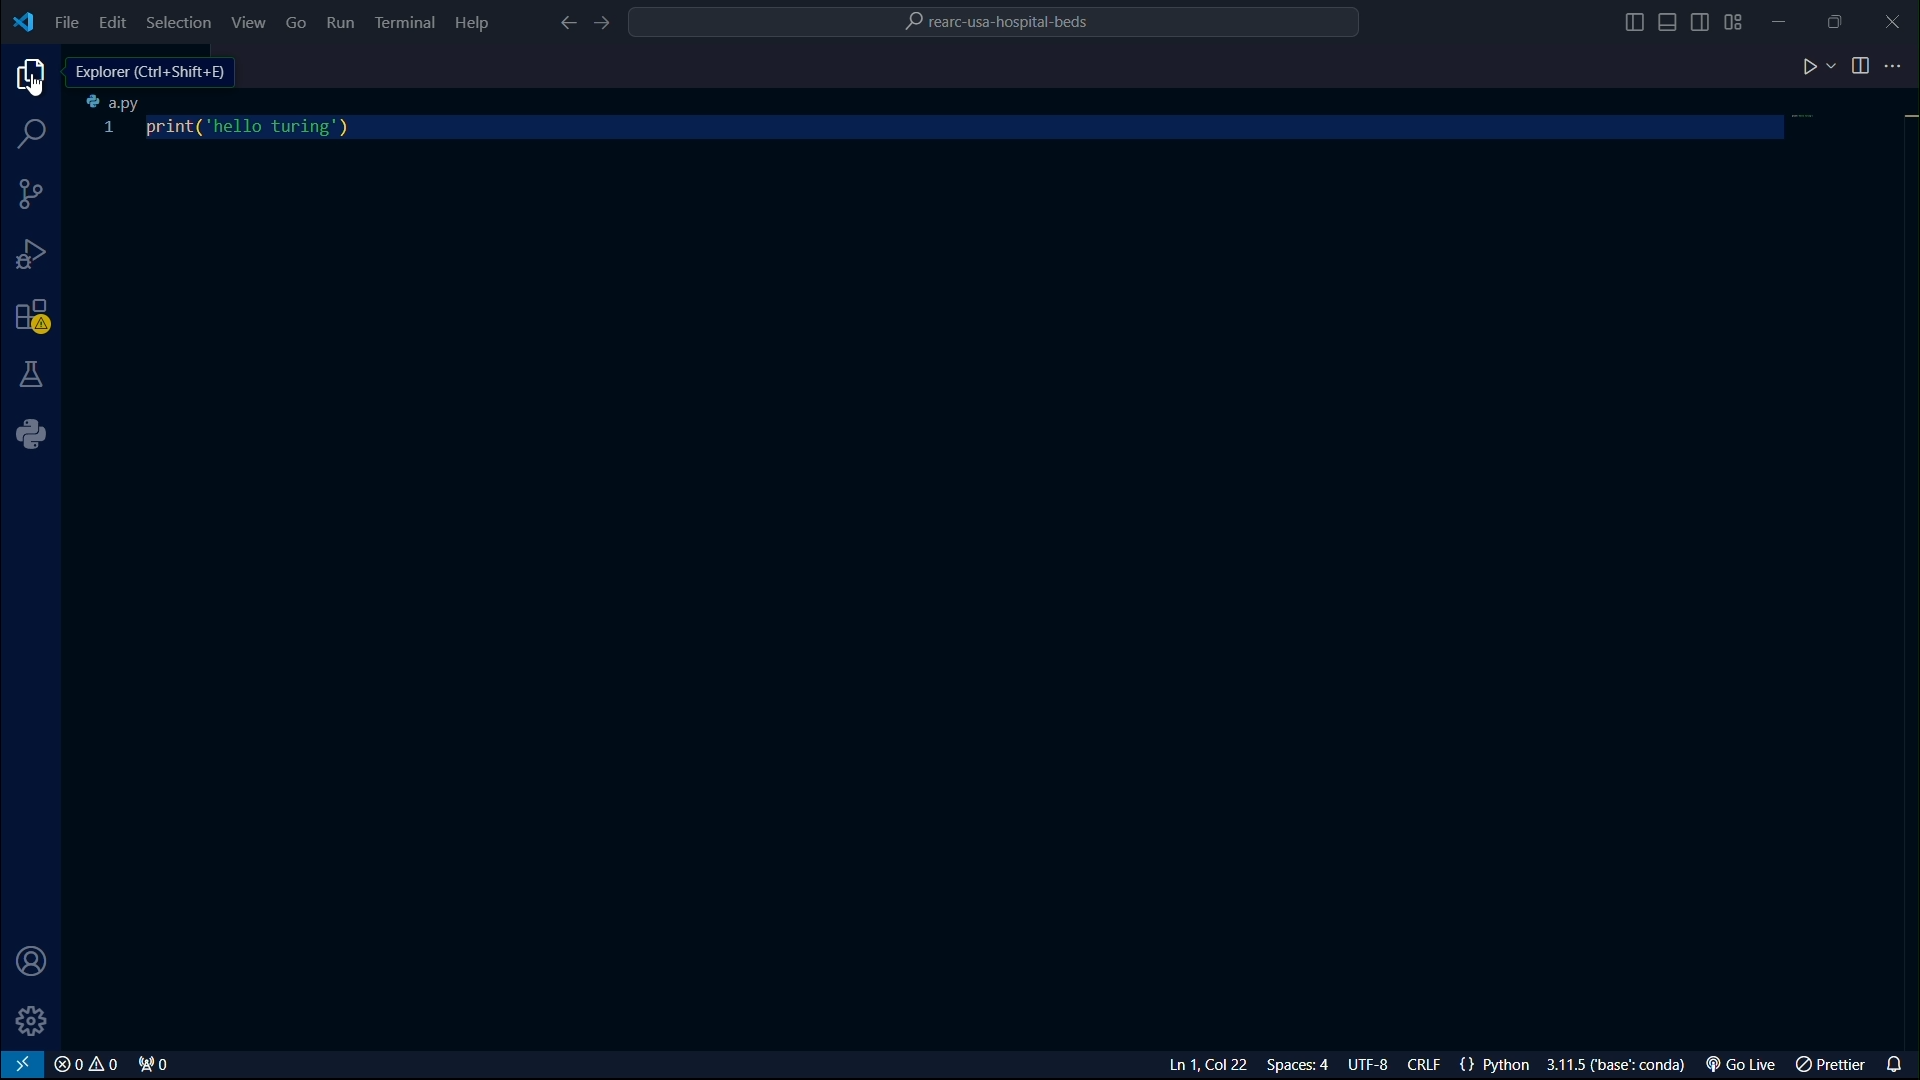 This screenshot has height=1080, width=1920. I want to click on help menu, so click(473, 22).